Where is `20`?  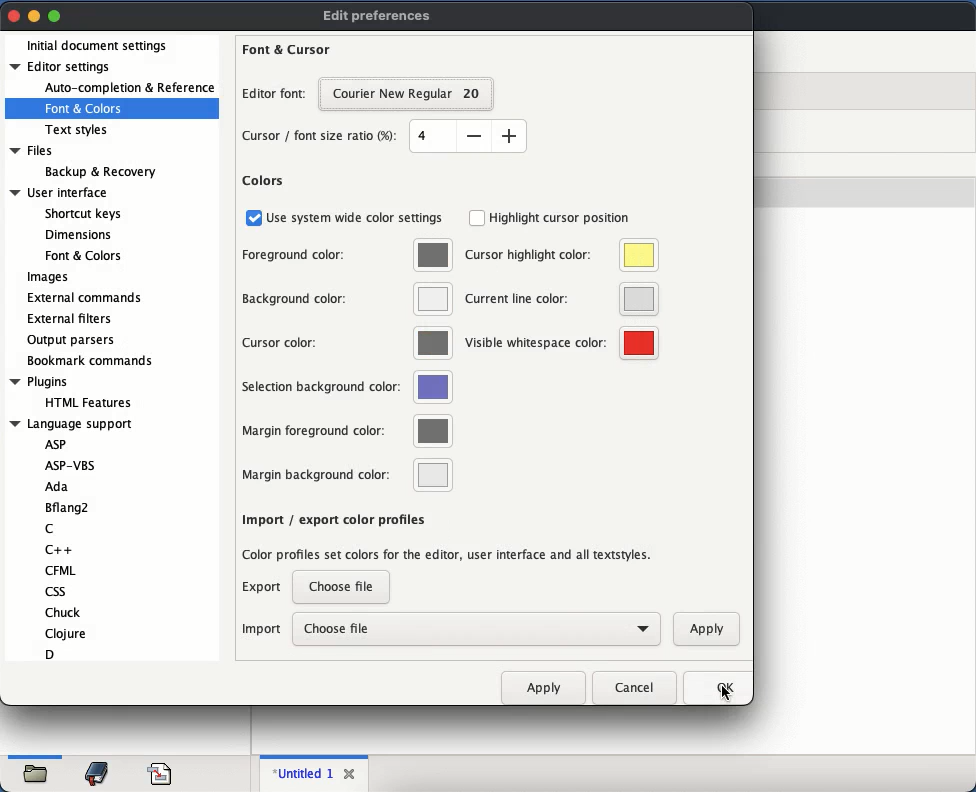
20 is located at coordinates (475, 93).